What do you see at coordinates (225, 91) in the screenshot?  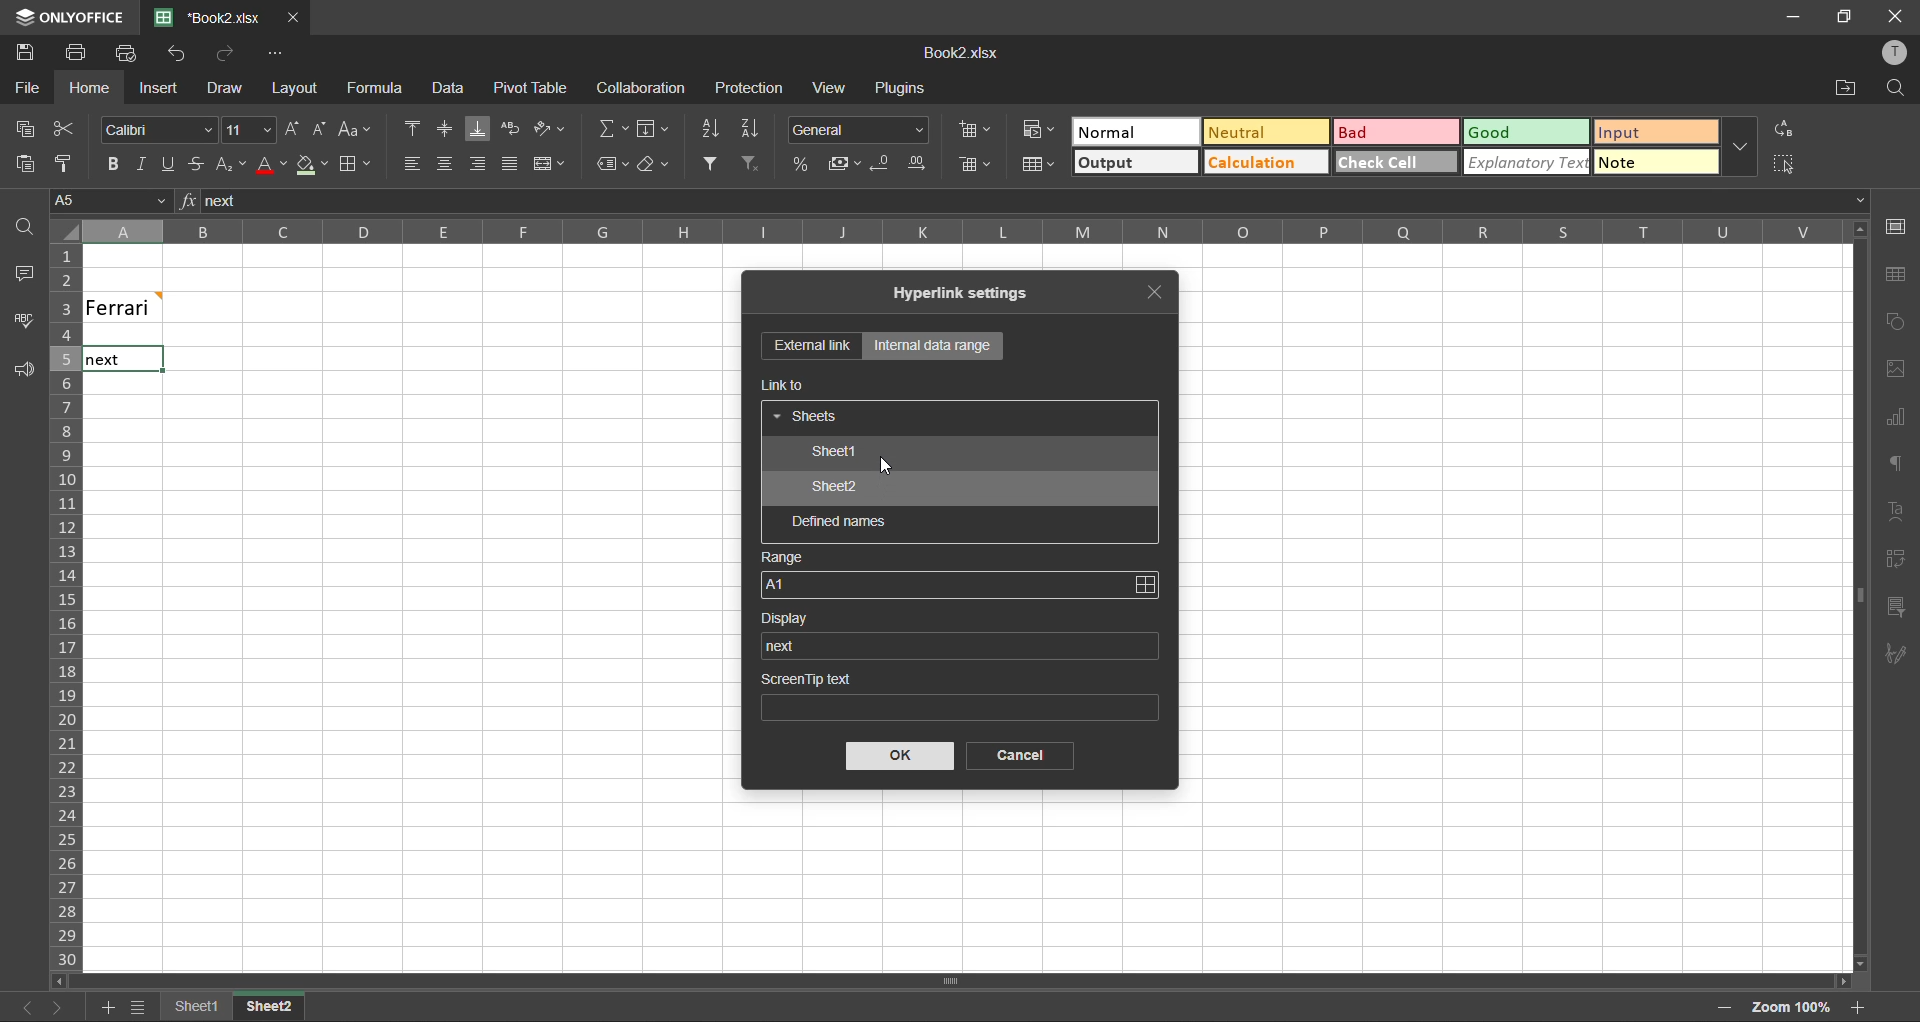 I see `draw` at bounding box center [225, 91].